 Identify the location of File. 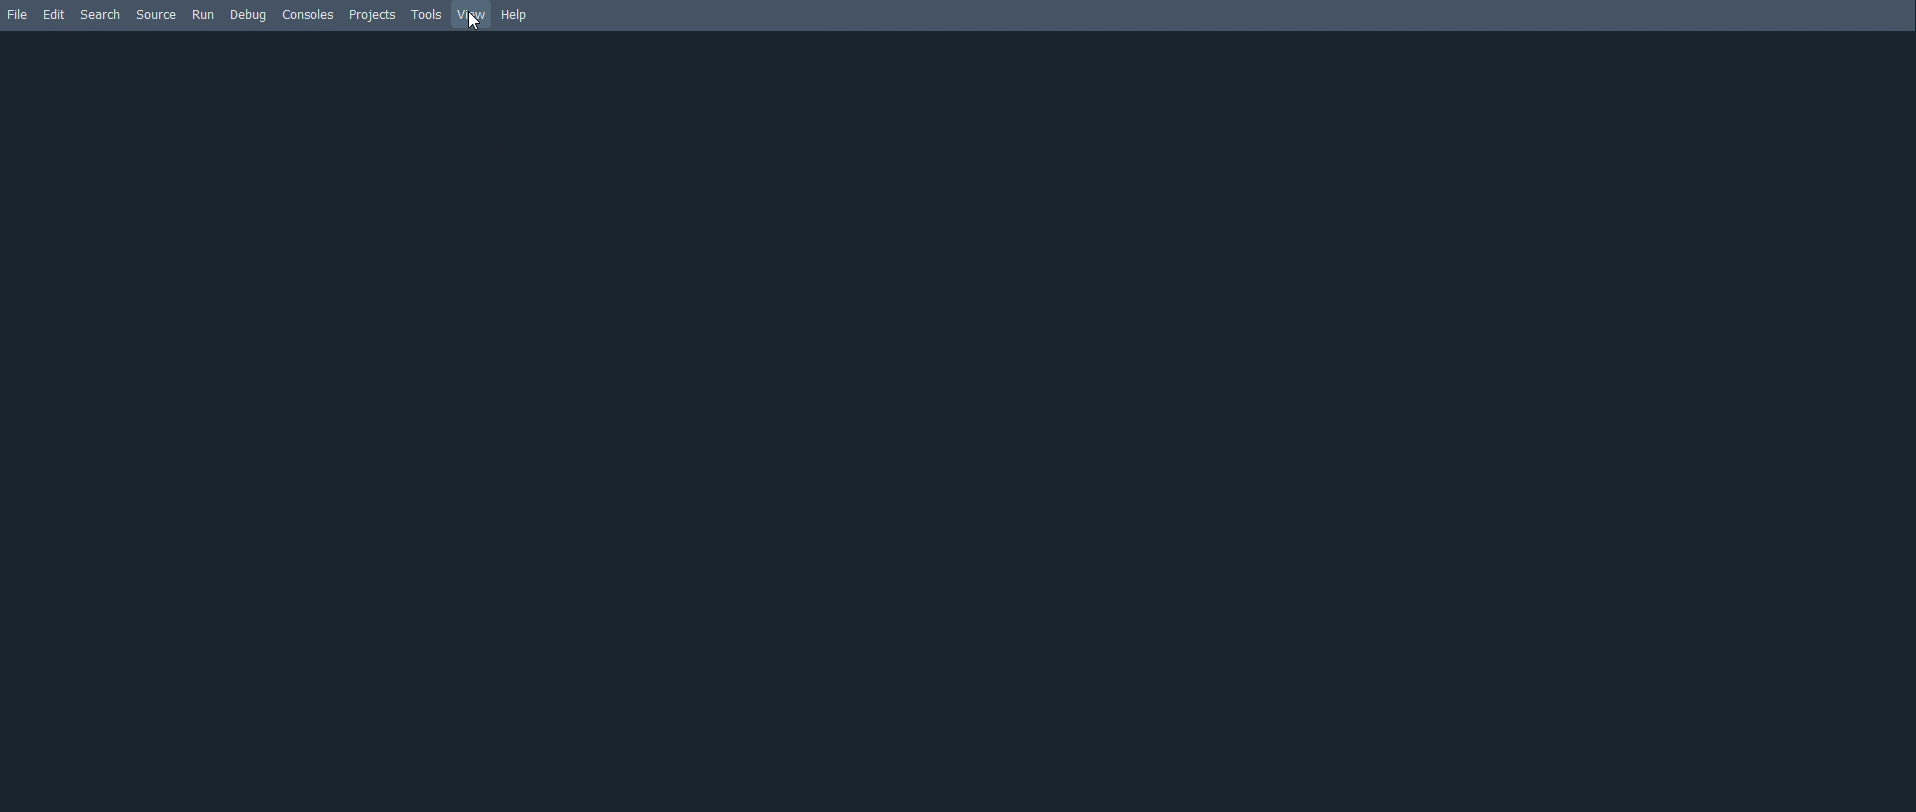
(17, 14).